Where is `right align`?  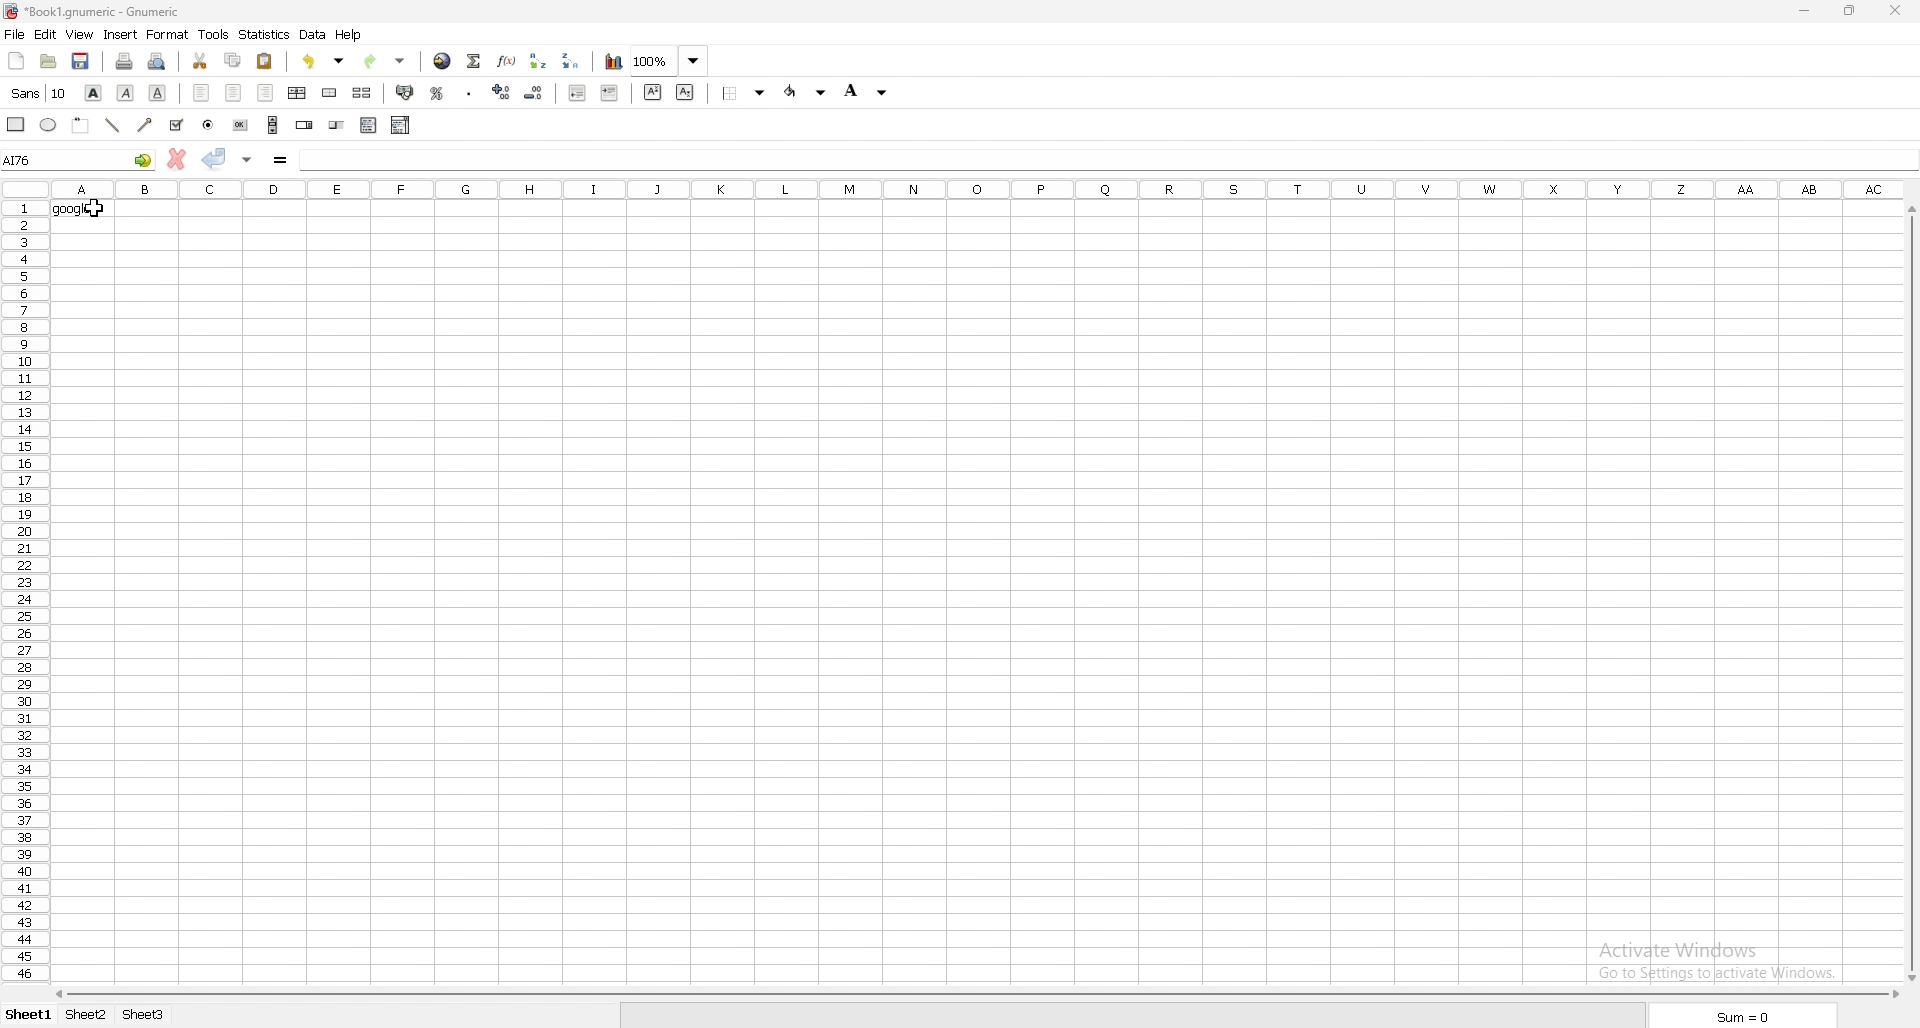
right align is located at coordinates (264, 91).